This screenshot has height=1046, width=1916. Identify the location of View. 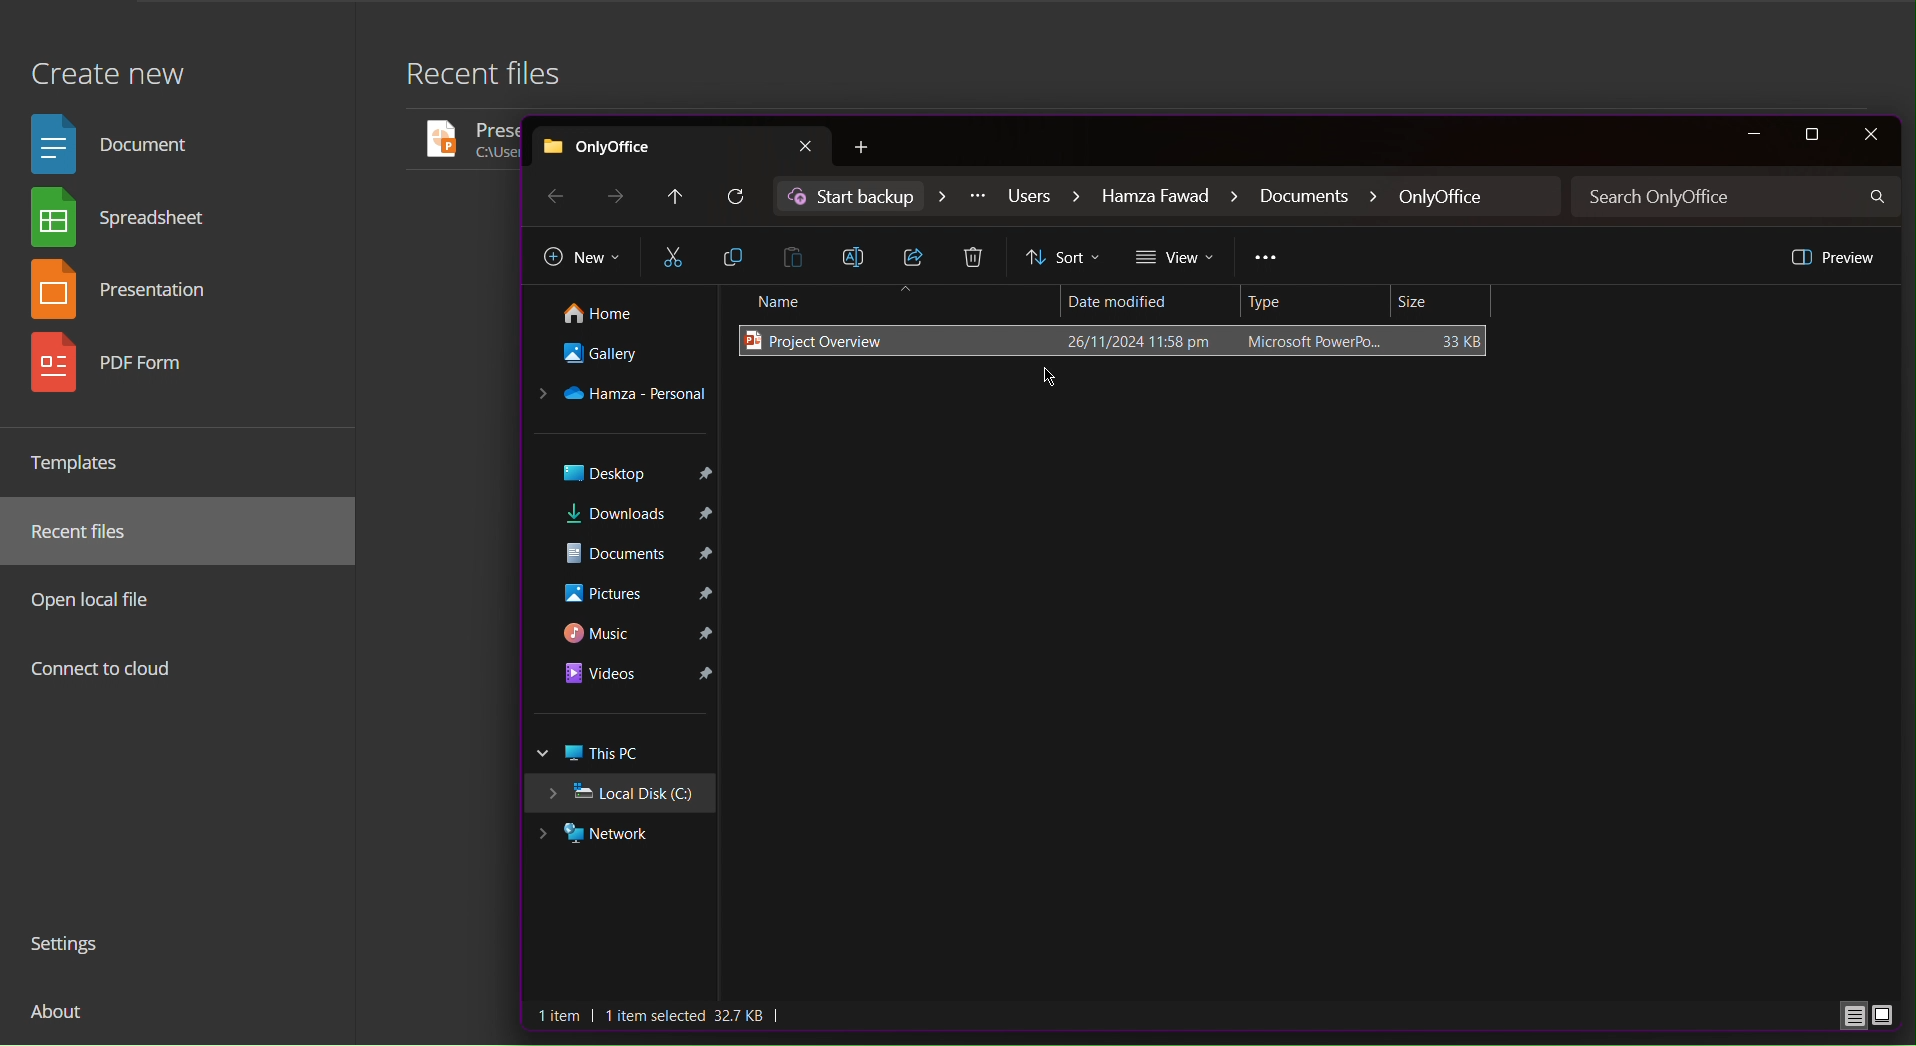
(1177, 258).